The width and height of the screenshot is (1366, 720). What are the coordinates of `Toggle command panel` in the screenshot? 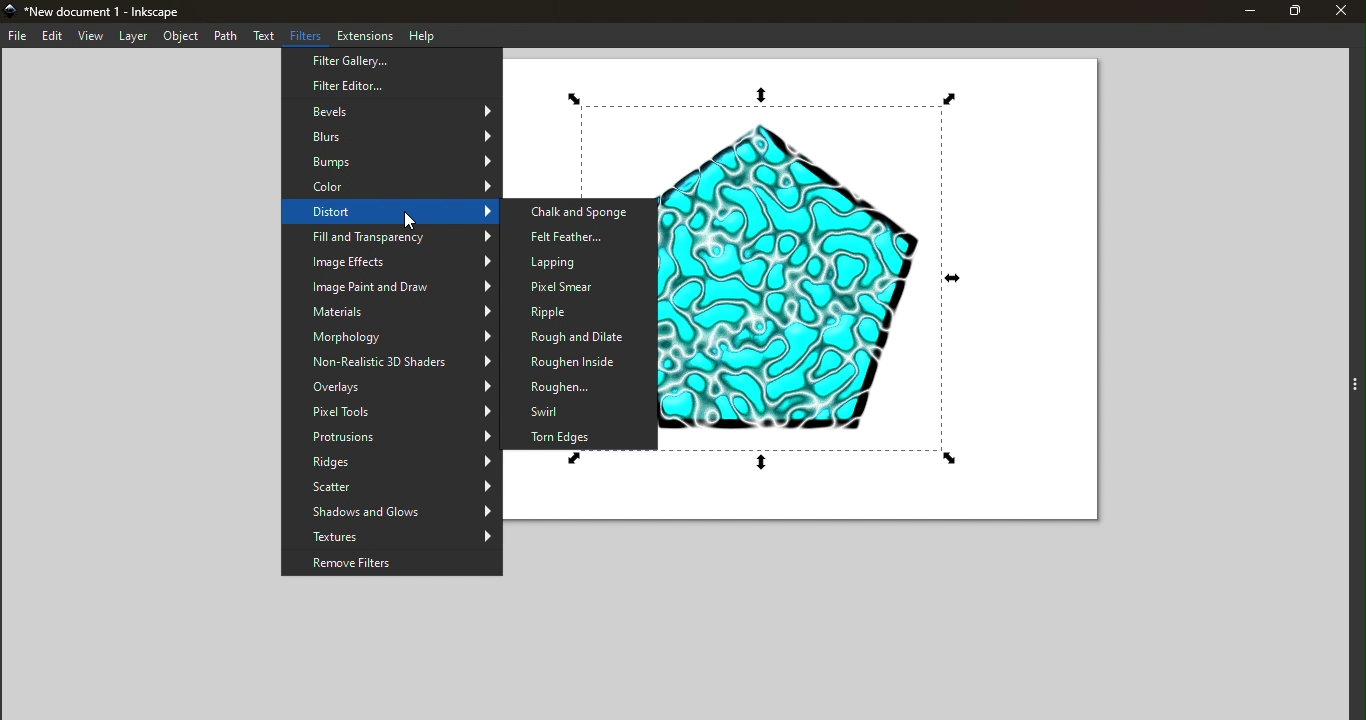 It's located at (1357, 387).